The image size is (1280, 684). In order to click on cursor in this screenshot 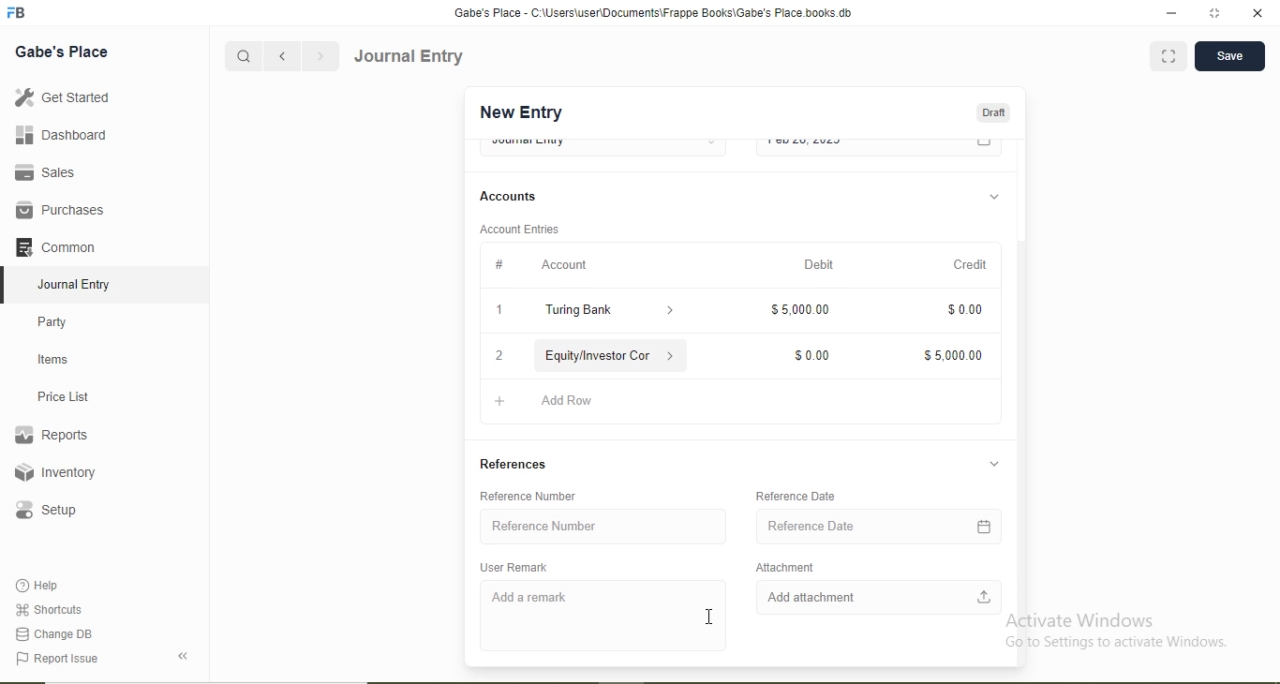, I will do `click(708, 617)`.